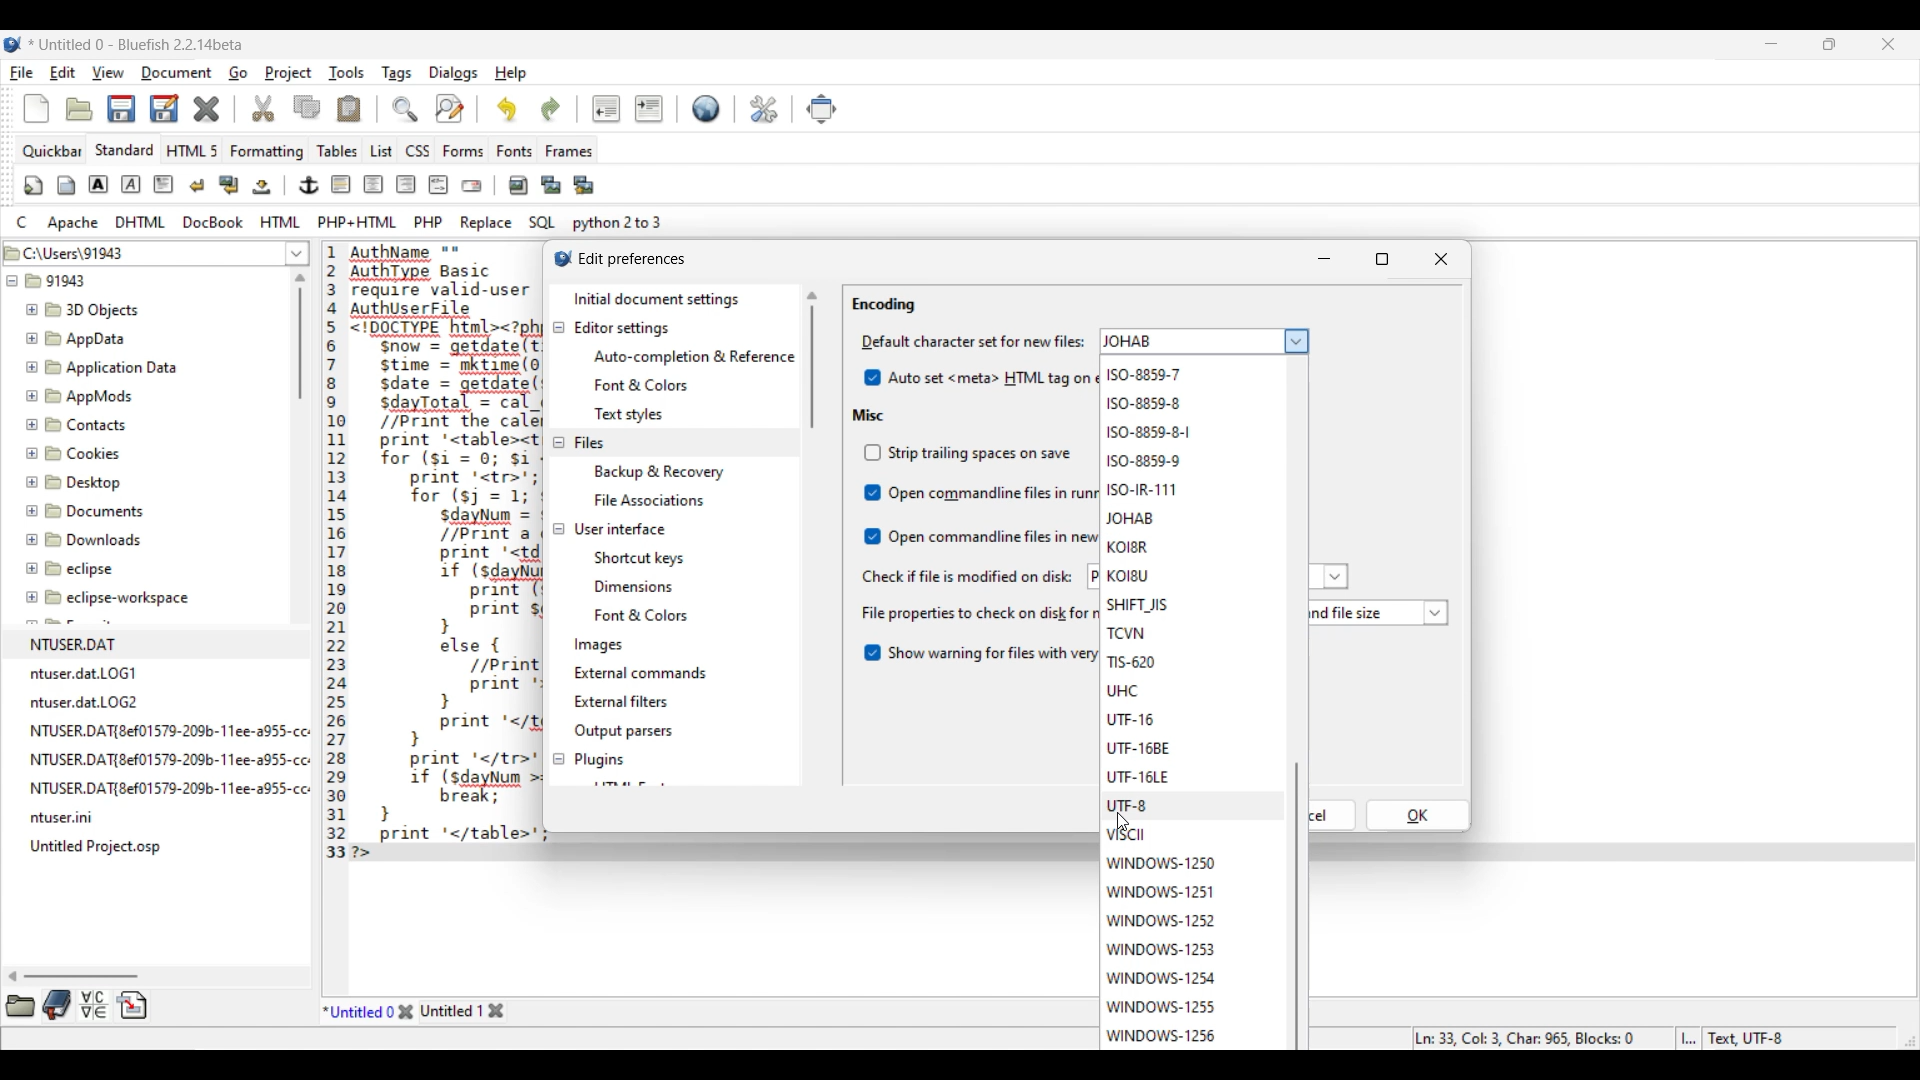 This screenshot has height=1080, width=1920. I want to click on Delete , so click(207, 109).